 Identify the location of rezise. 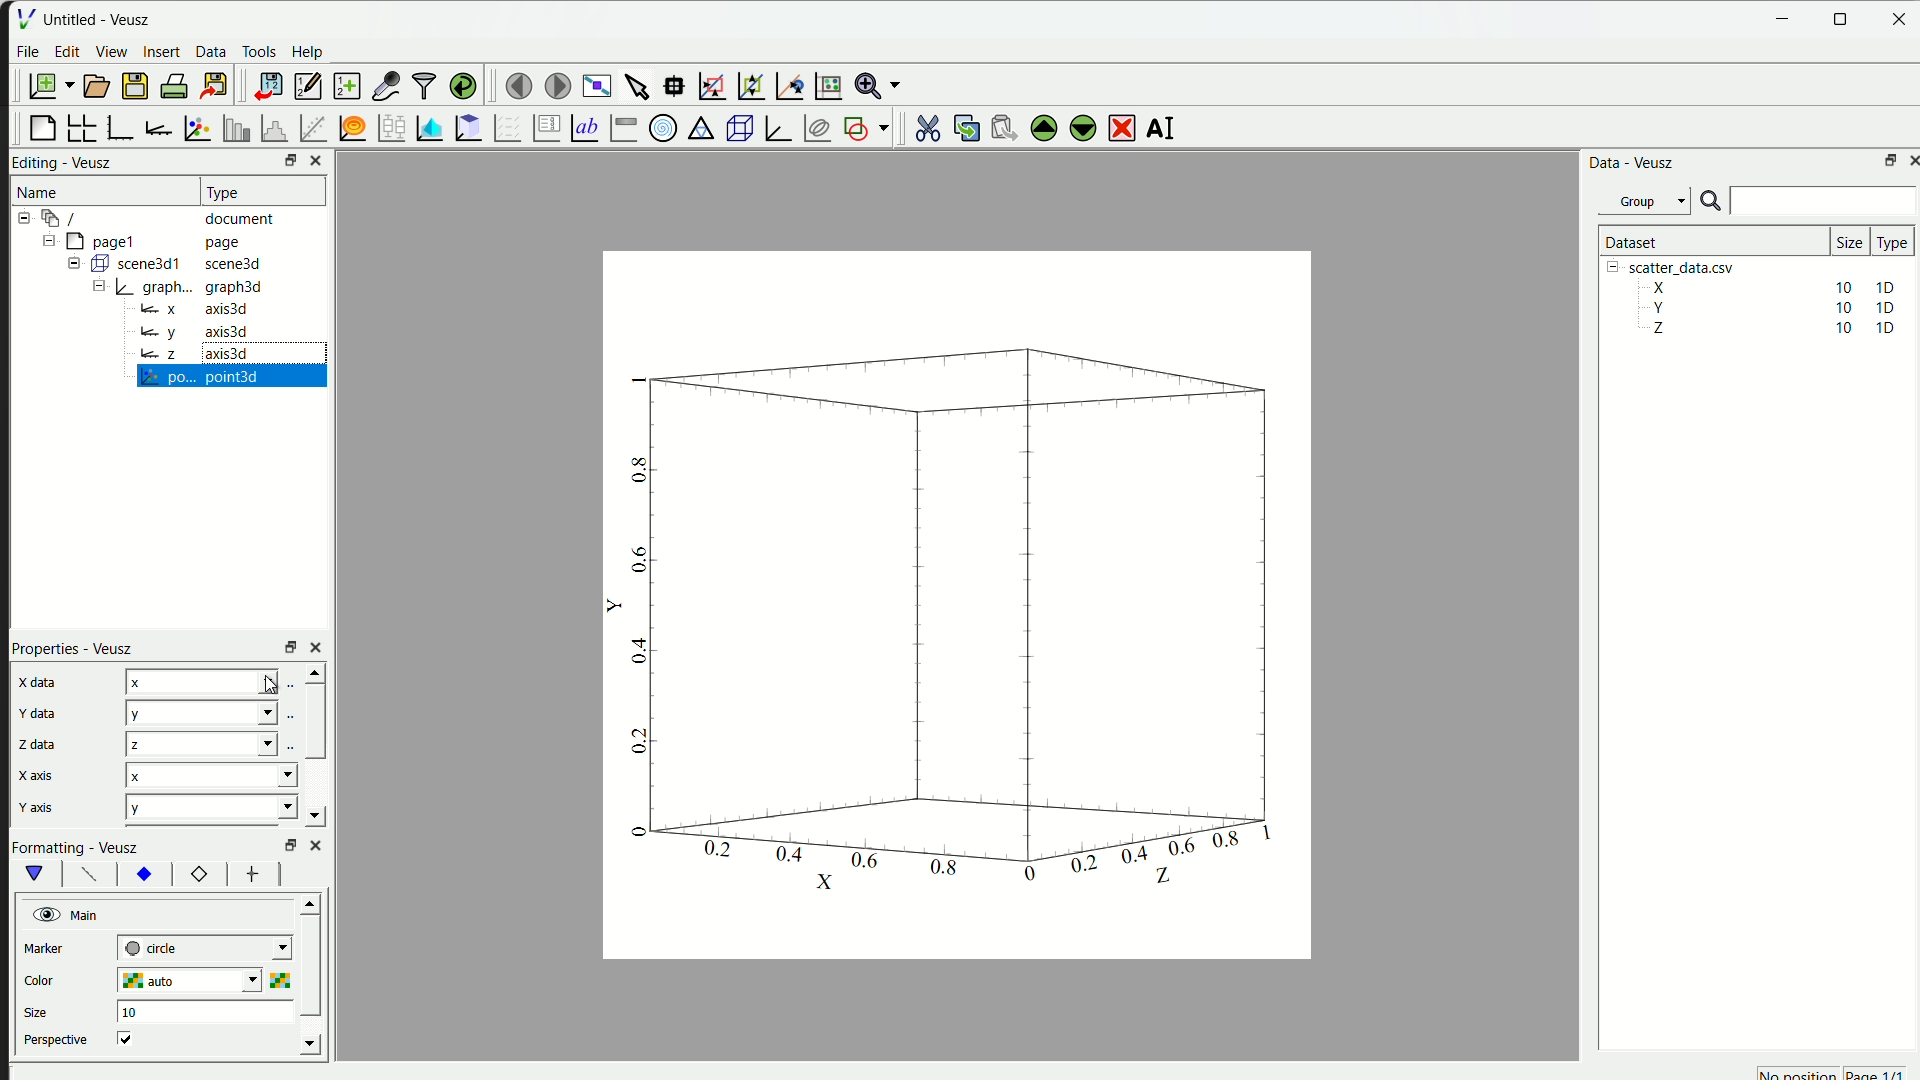
(287, 646).